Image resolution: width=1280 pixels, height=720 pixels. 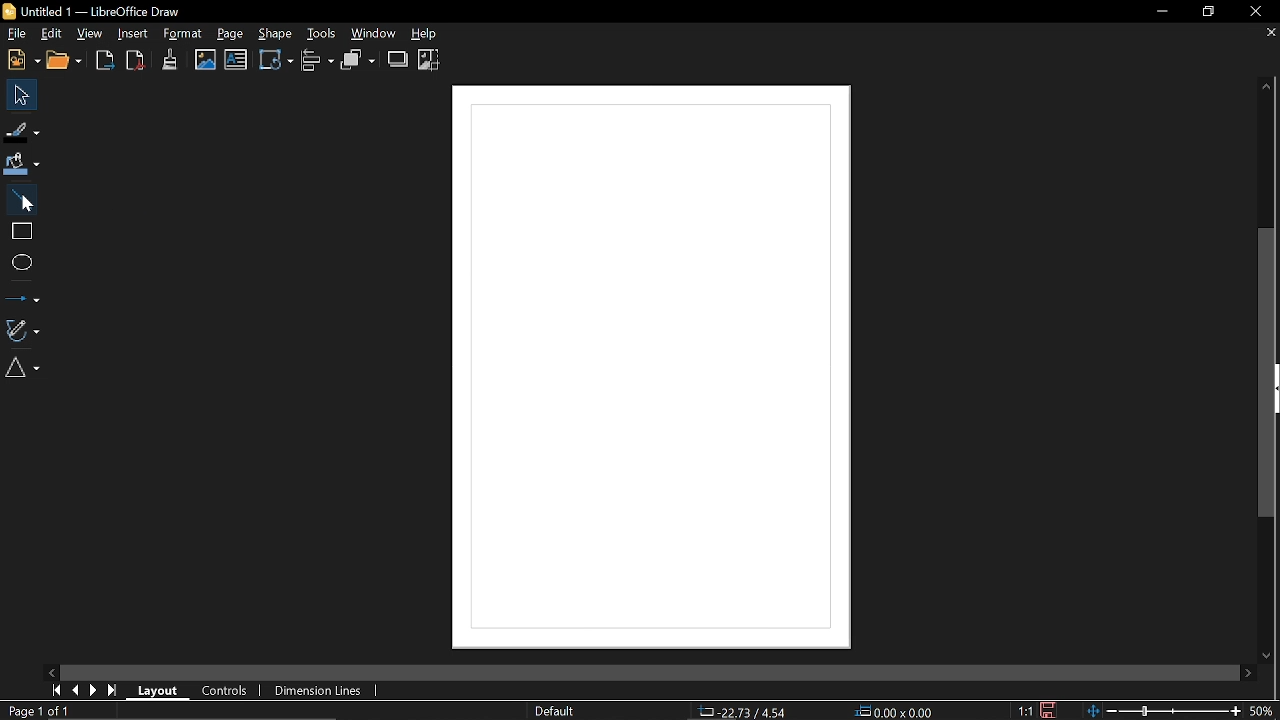 What do you see at coordinates (20, 131) in the screenshot?
I see `Fll line` at bounding box center [20, 131].